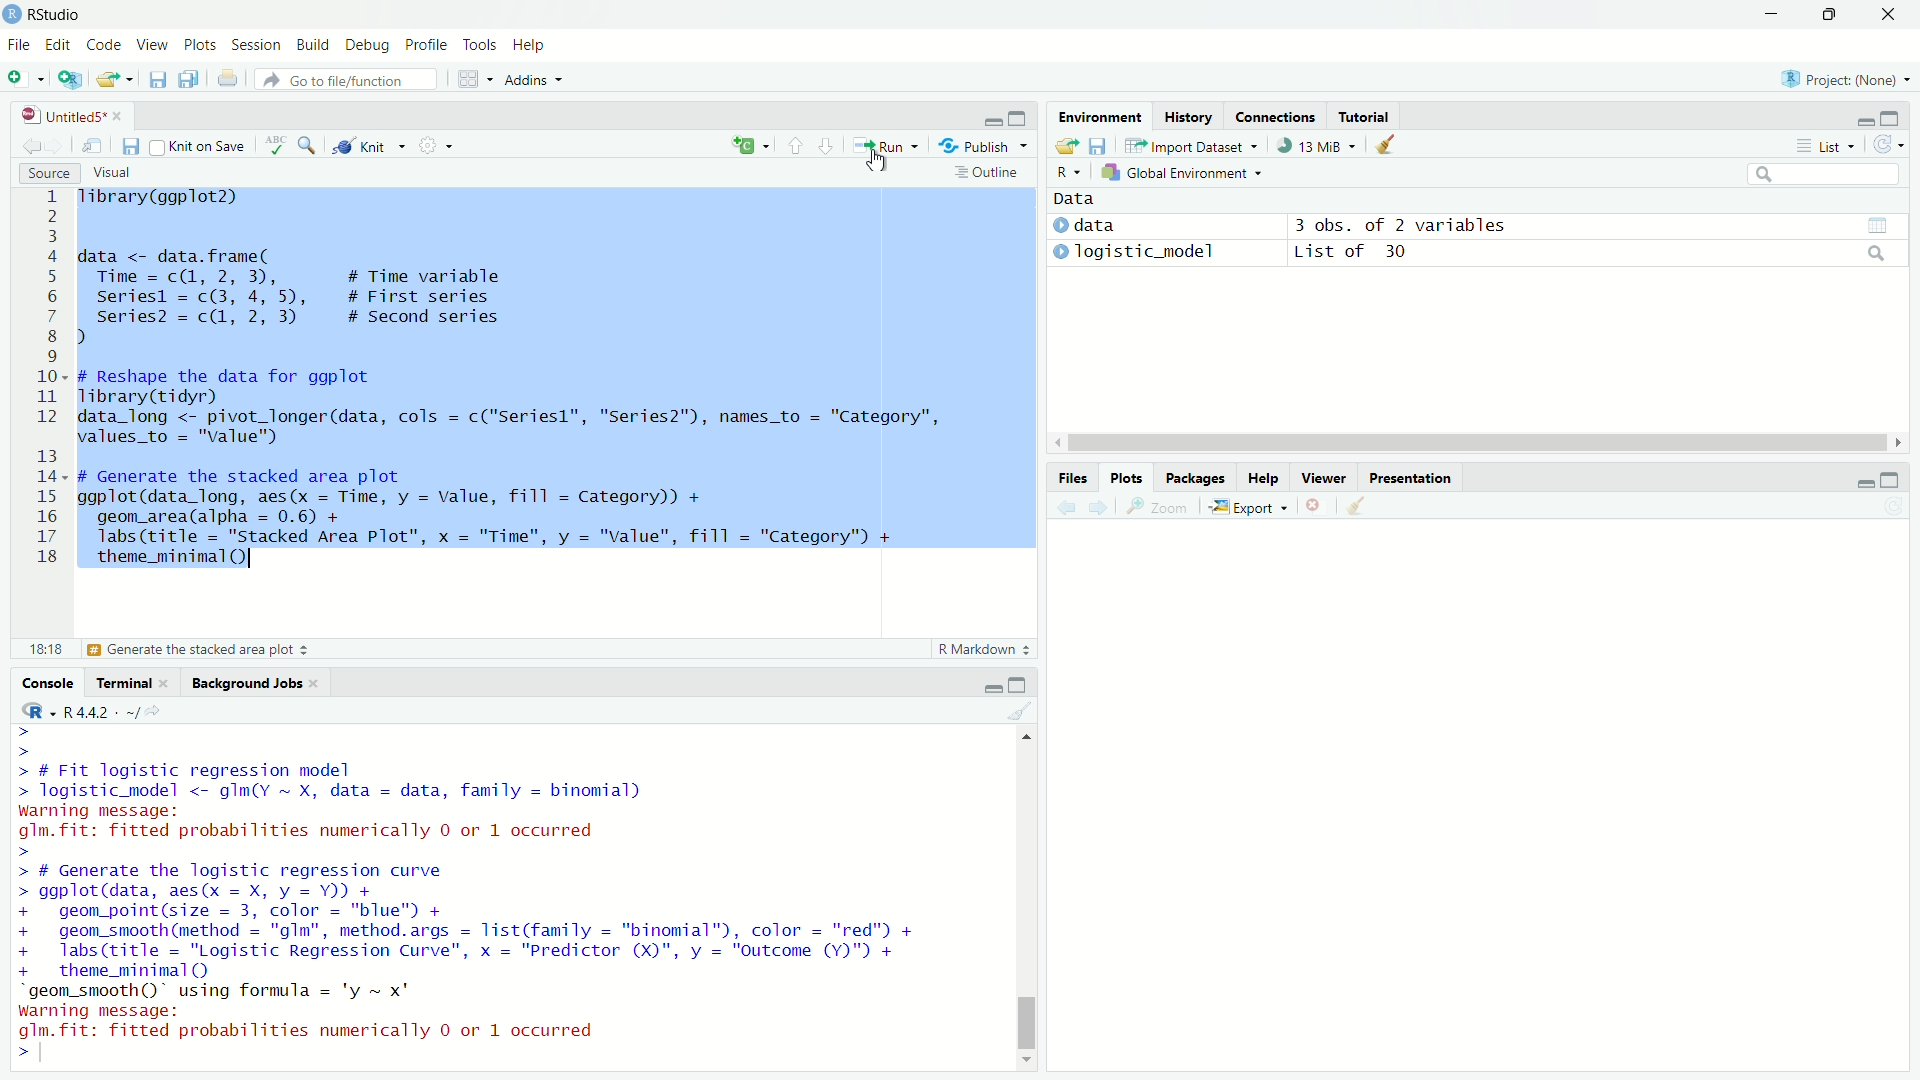  What do you see at coordinates (350, 79) in the screenshot?
I see `Go to file/function` at bounding box center [350, 79].